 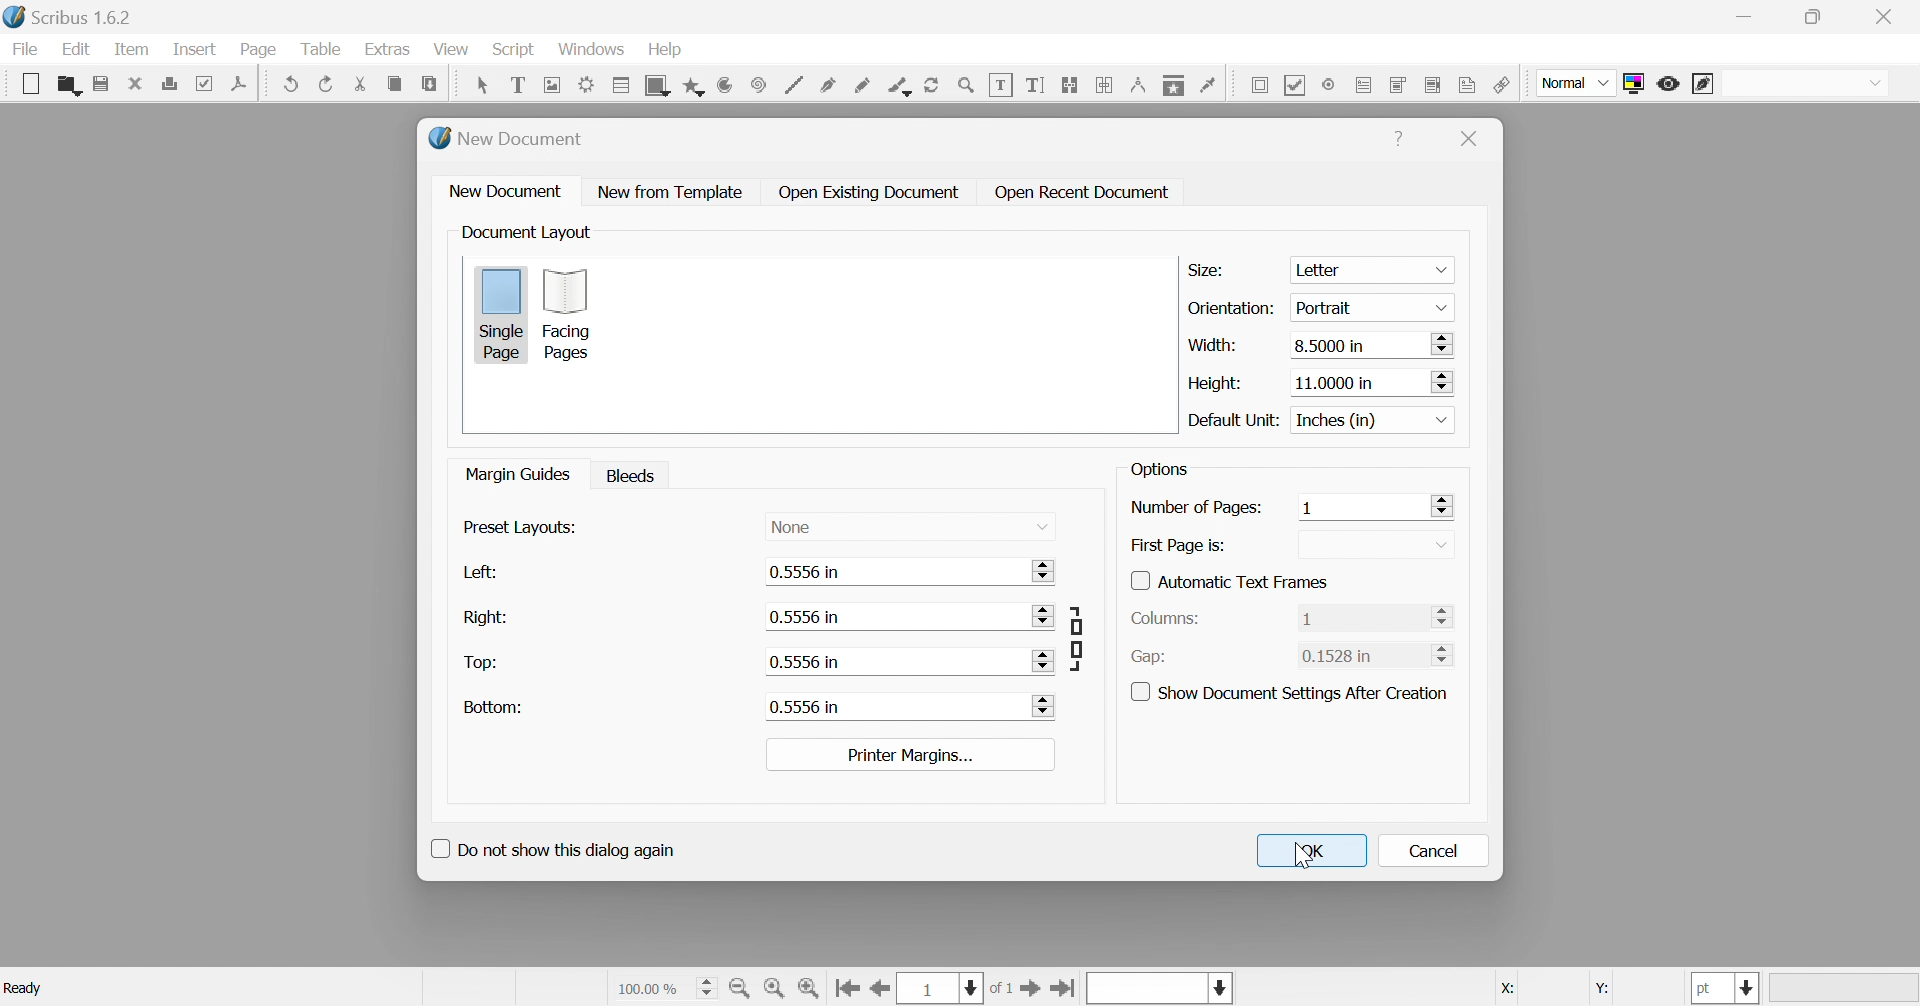 I want to click on slider, so click(x=1441, y=655).